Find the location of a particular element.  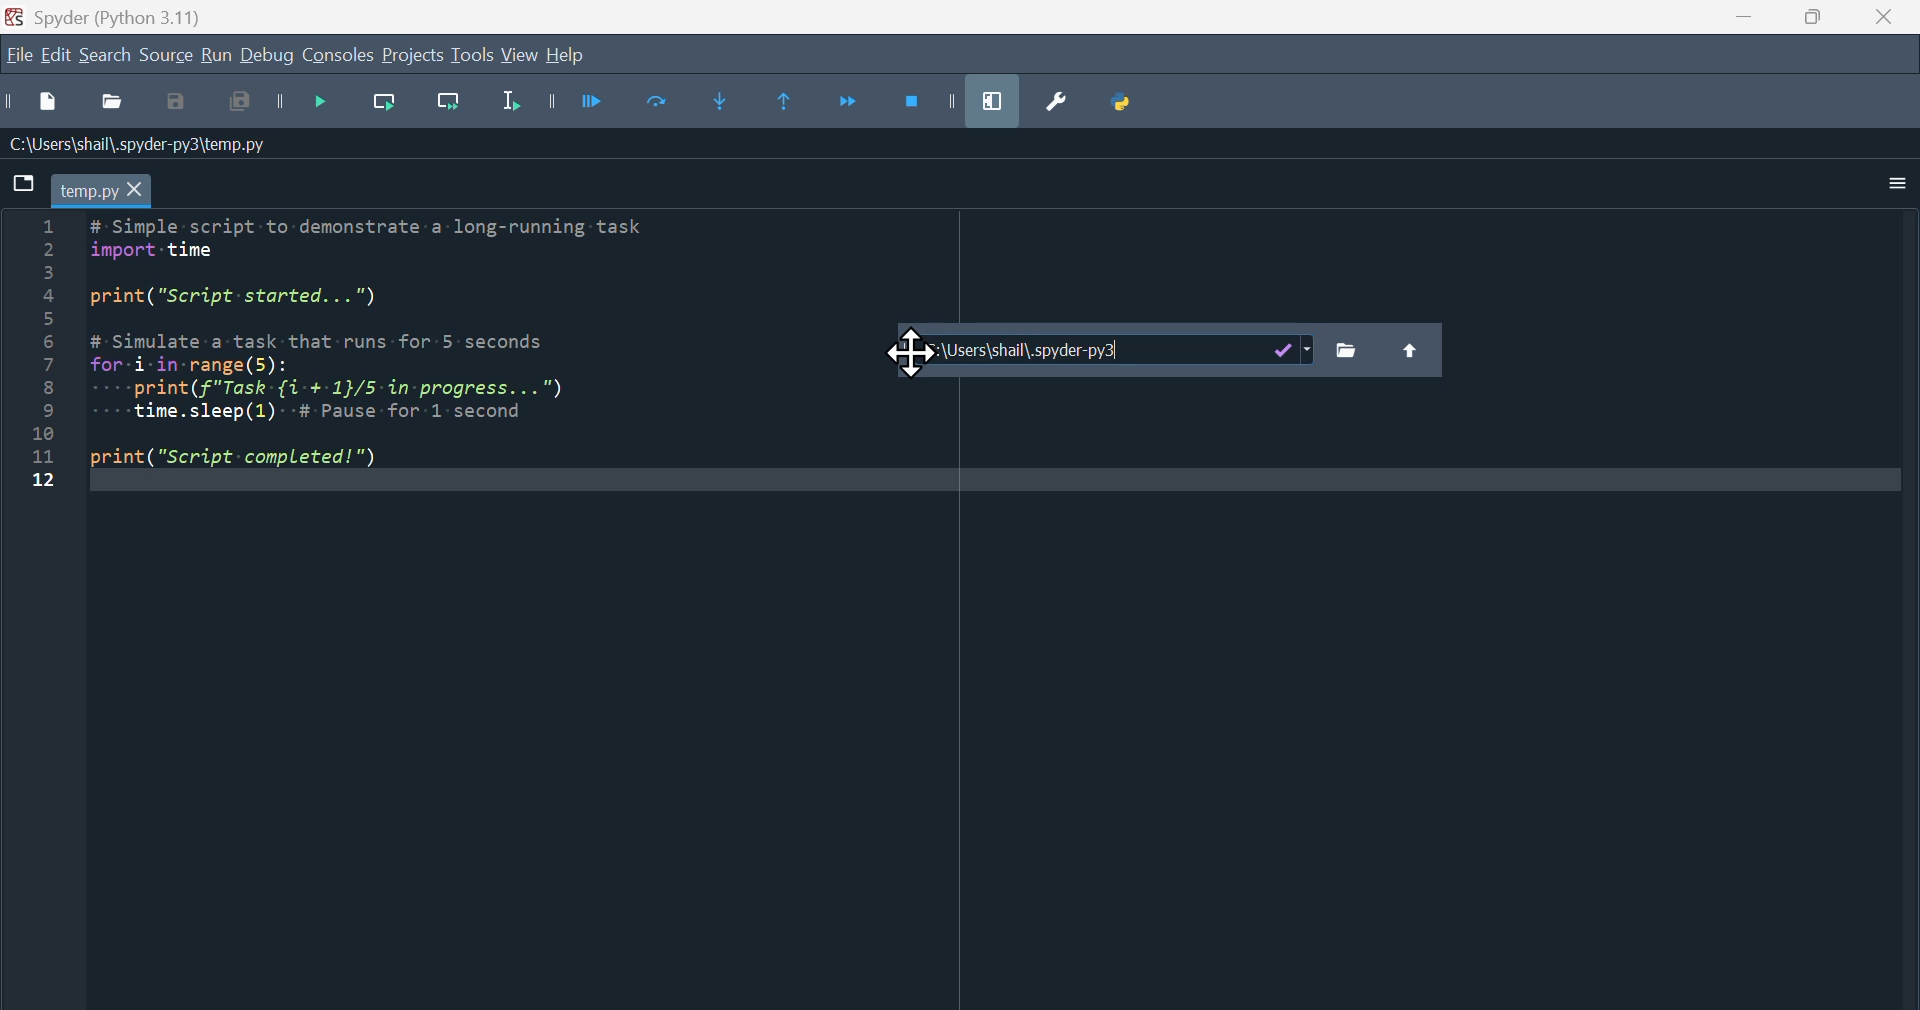

 is located at coordinates (241, 108).